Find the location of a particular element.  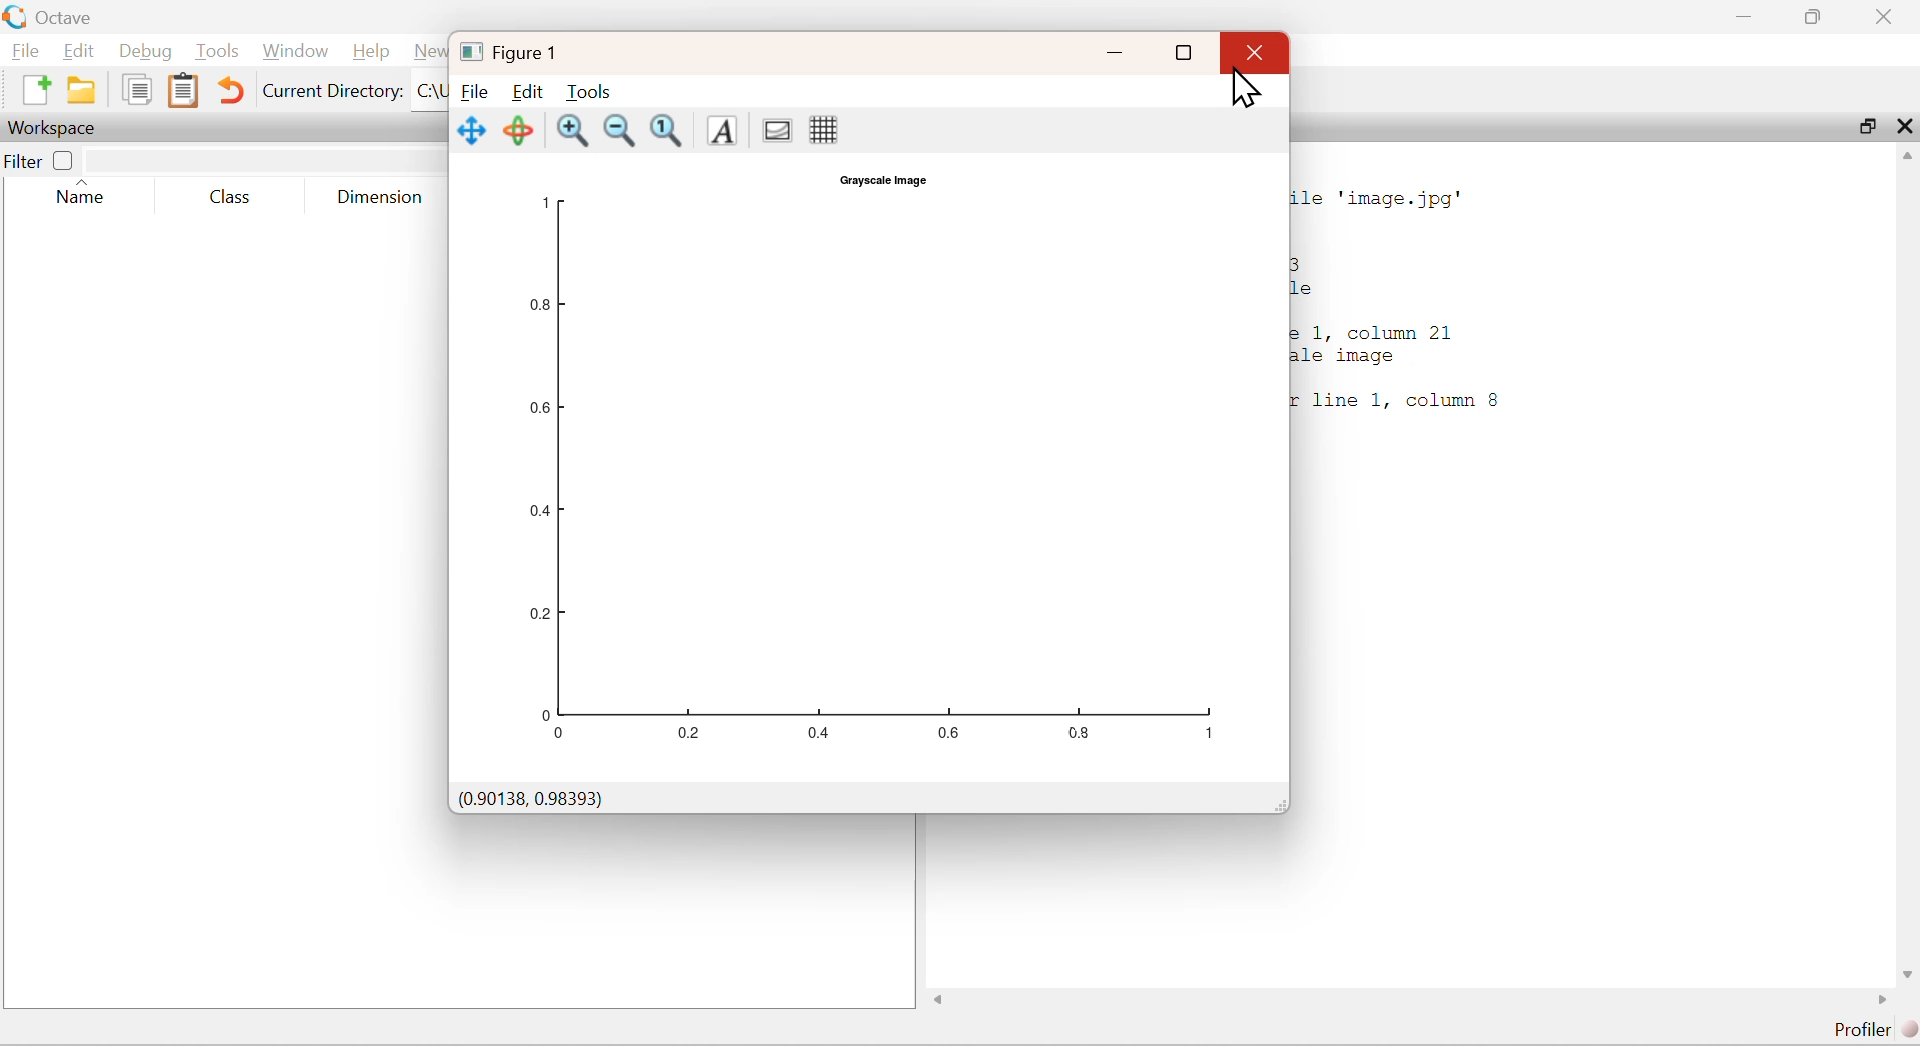

ile 'image.jpg’
e
1, column 21
le image
line 1, column 8 is located at coordinates (1406, 305).